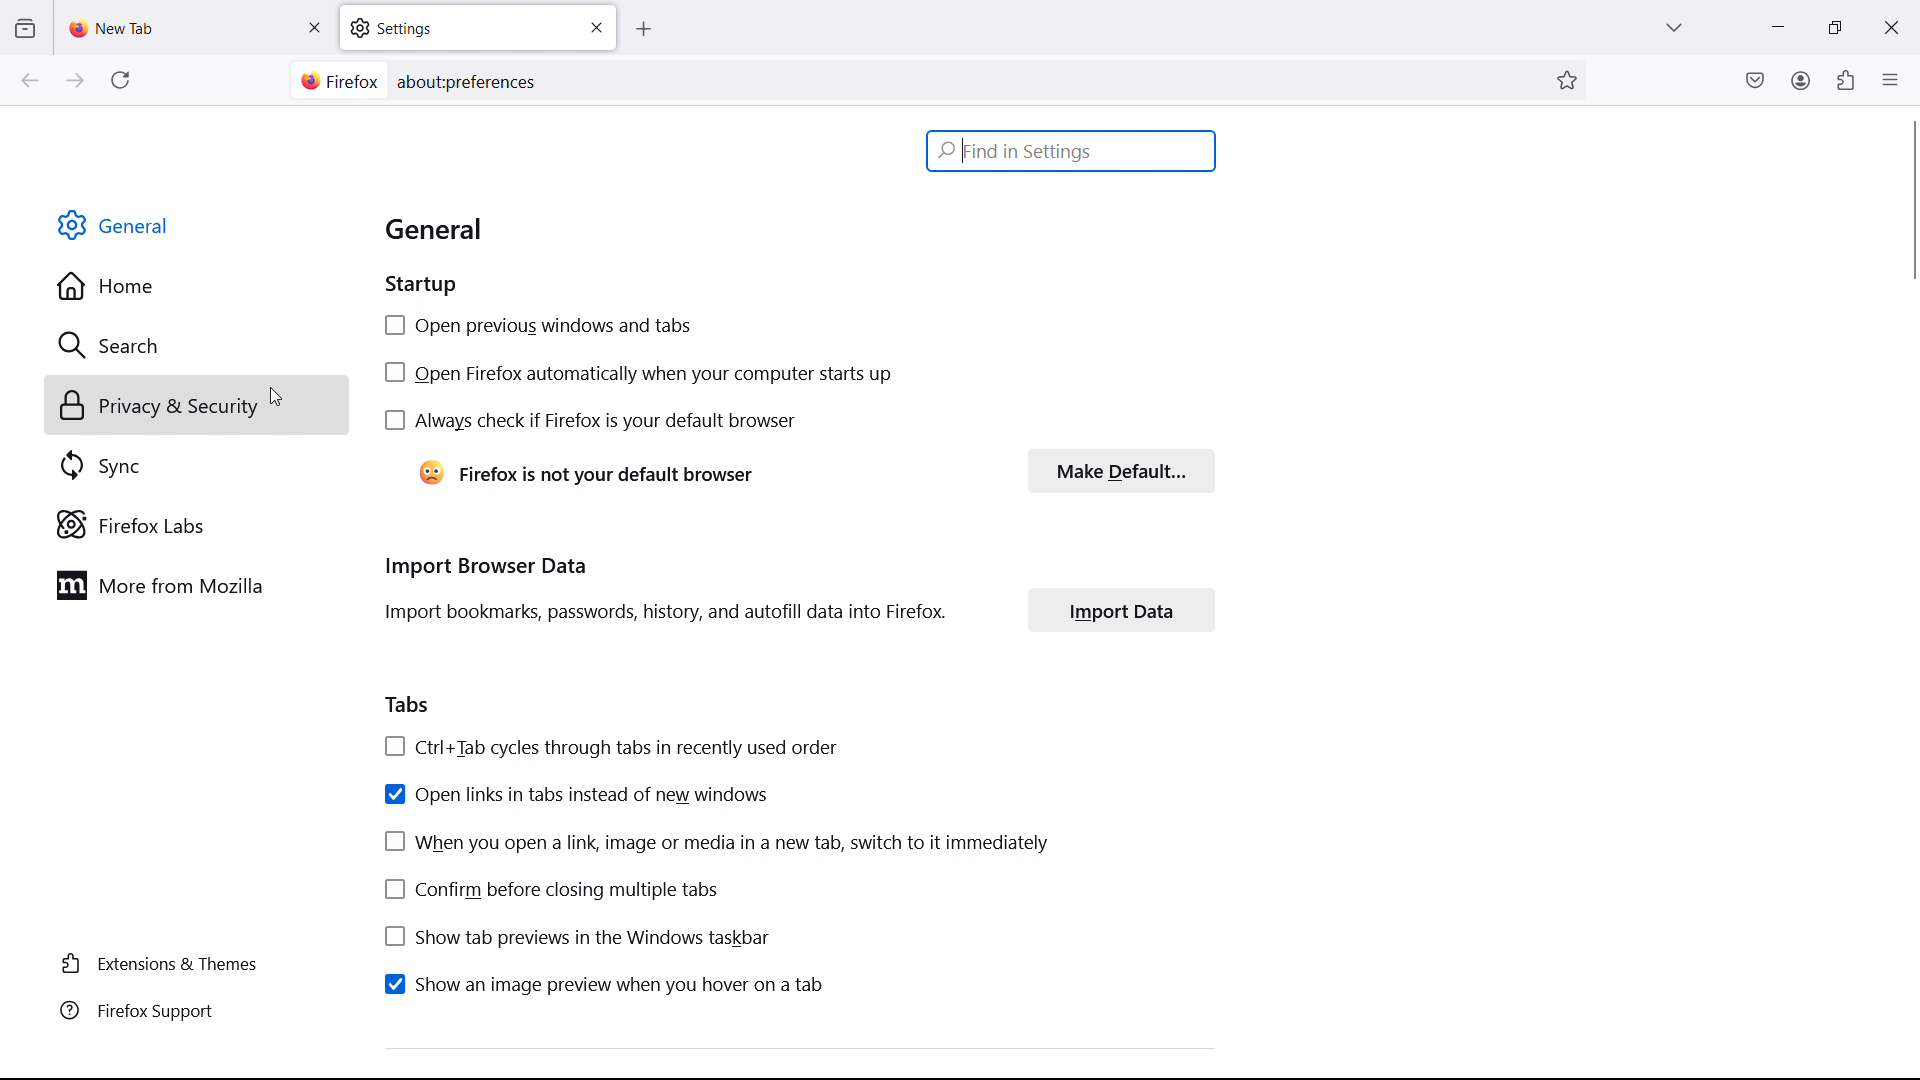  Describe the element at coordinates (441, 230) in the screenshot. I see `general` at that location.